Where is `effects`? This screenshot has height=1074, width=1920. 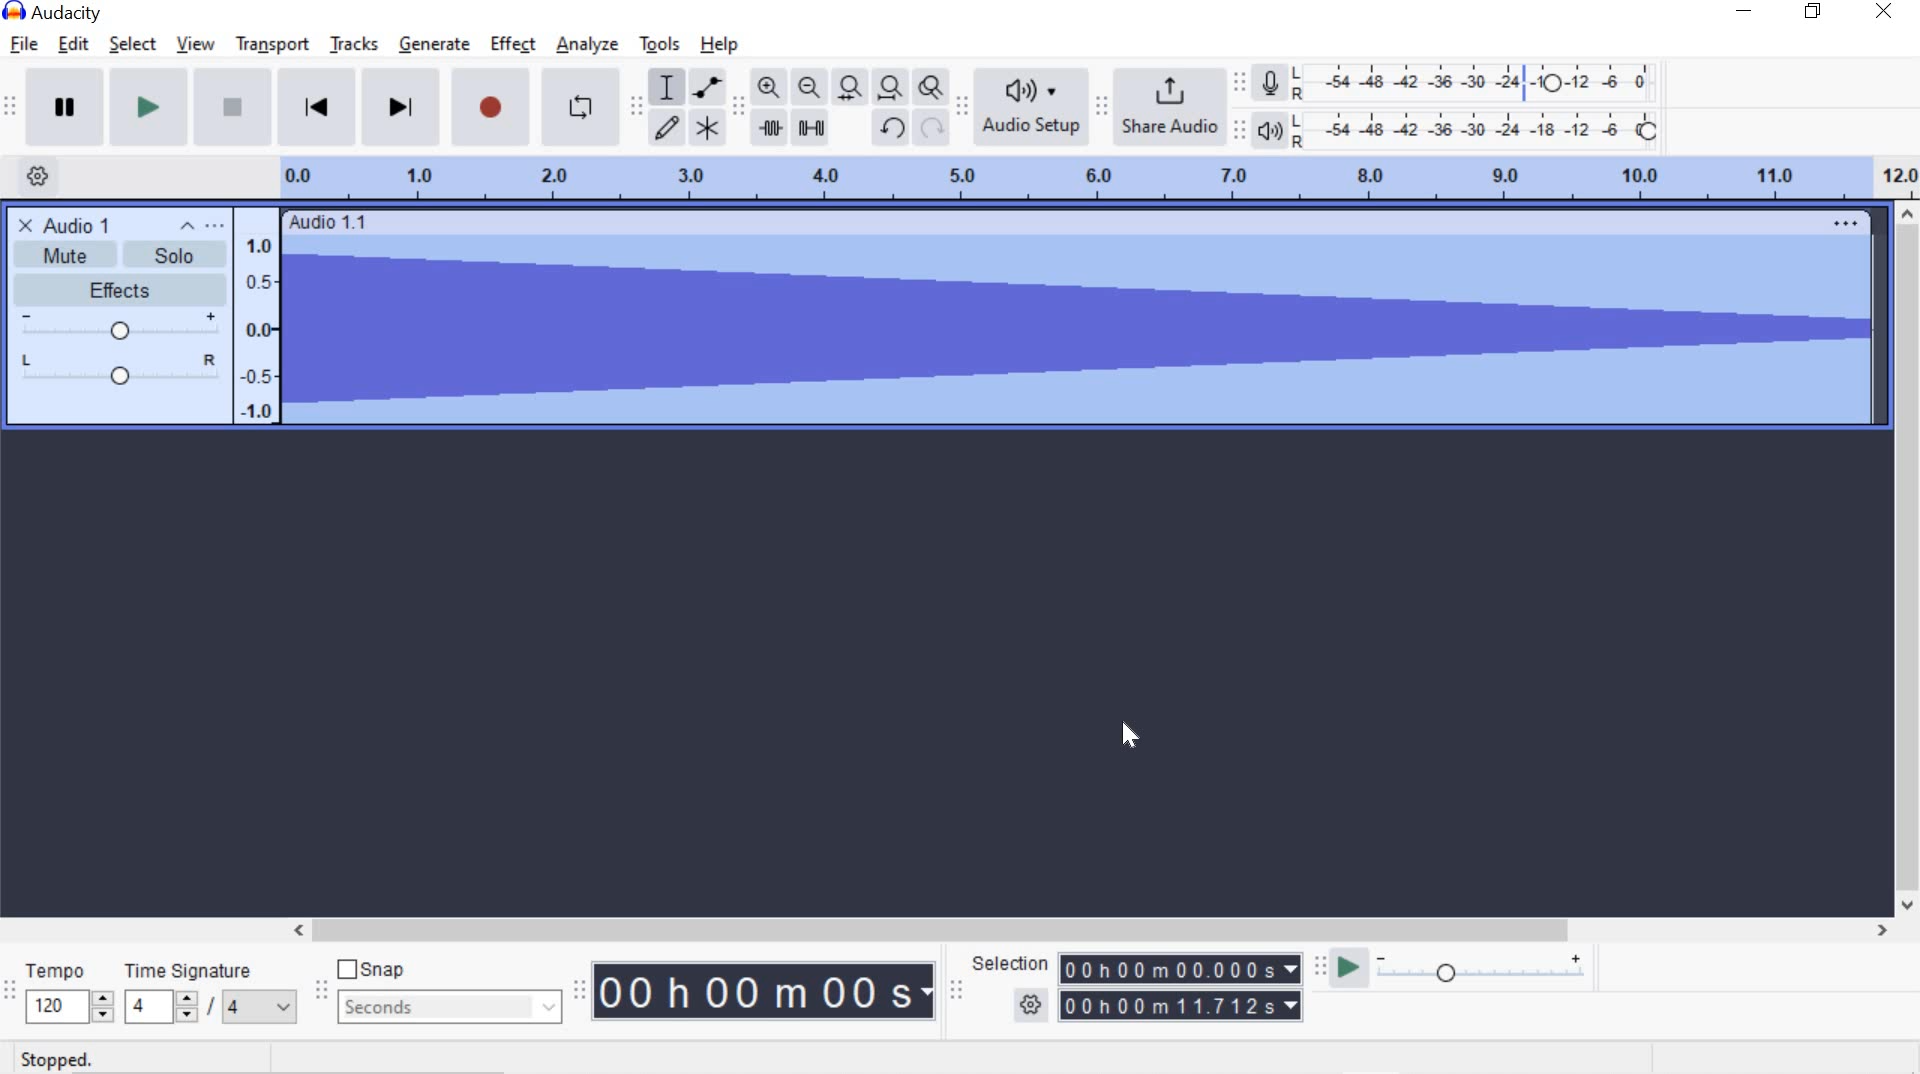
effects is located at coordinates (119, 291).